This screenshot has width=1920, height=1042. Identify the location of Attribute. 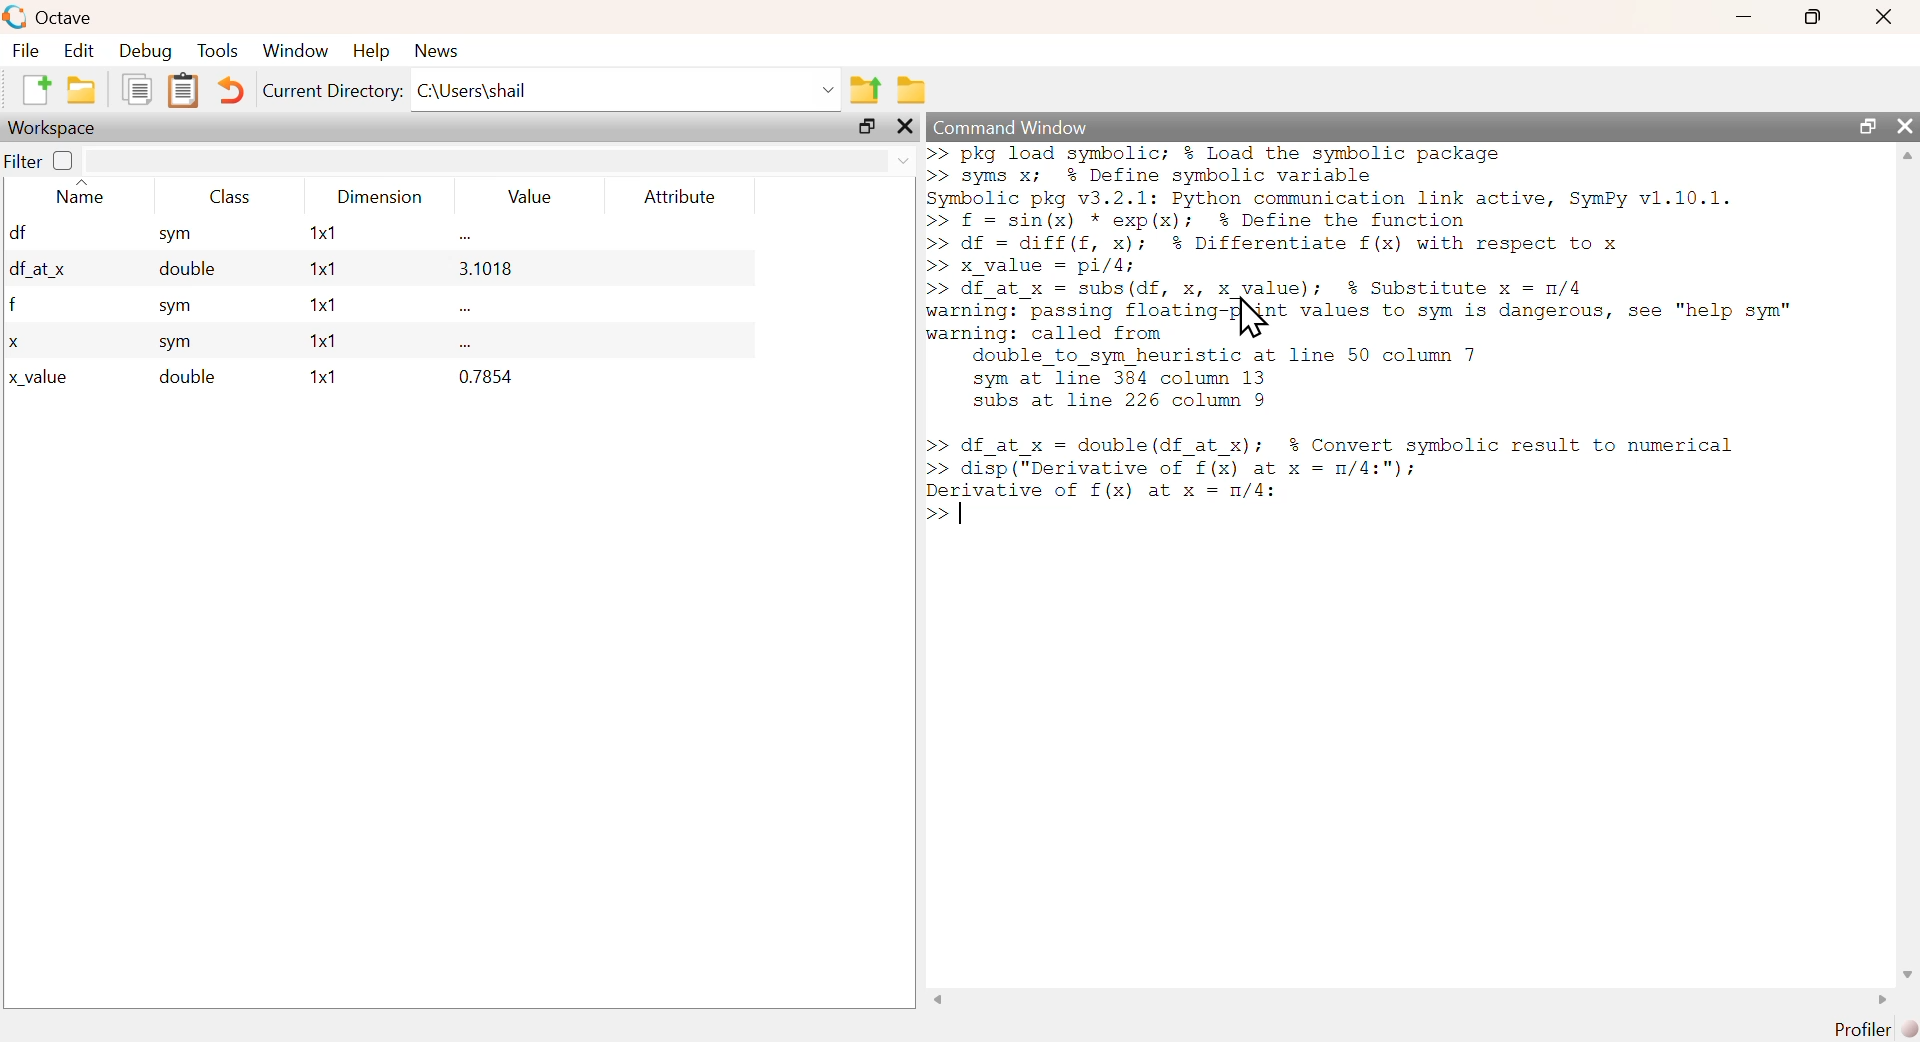
(681, 196).